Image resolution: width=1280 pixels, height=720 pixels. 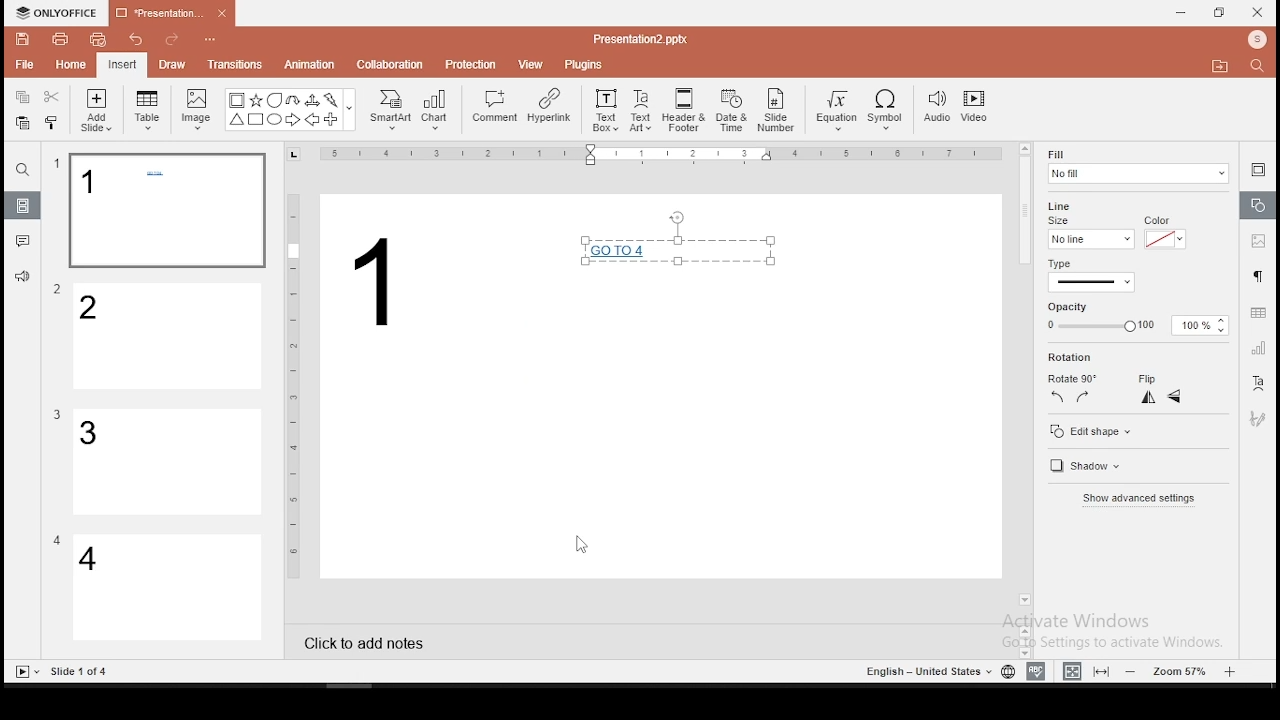 I want to click on text box, so click(x=604, y=108).